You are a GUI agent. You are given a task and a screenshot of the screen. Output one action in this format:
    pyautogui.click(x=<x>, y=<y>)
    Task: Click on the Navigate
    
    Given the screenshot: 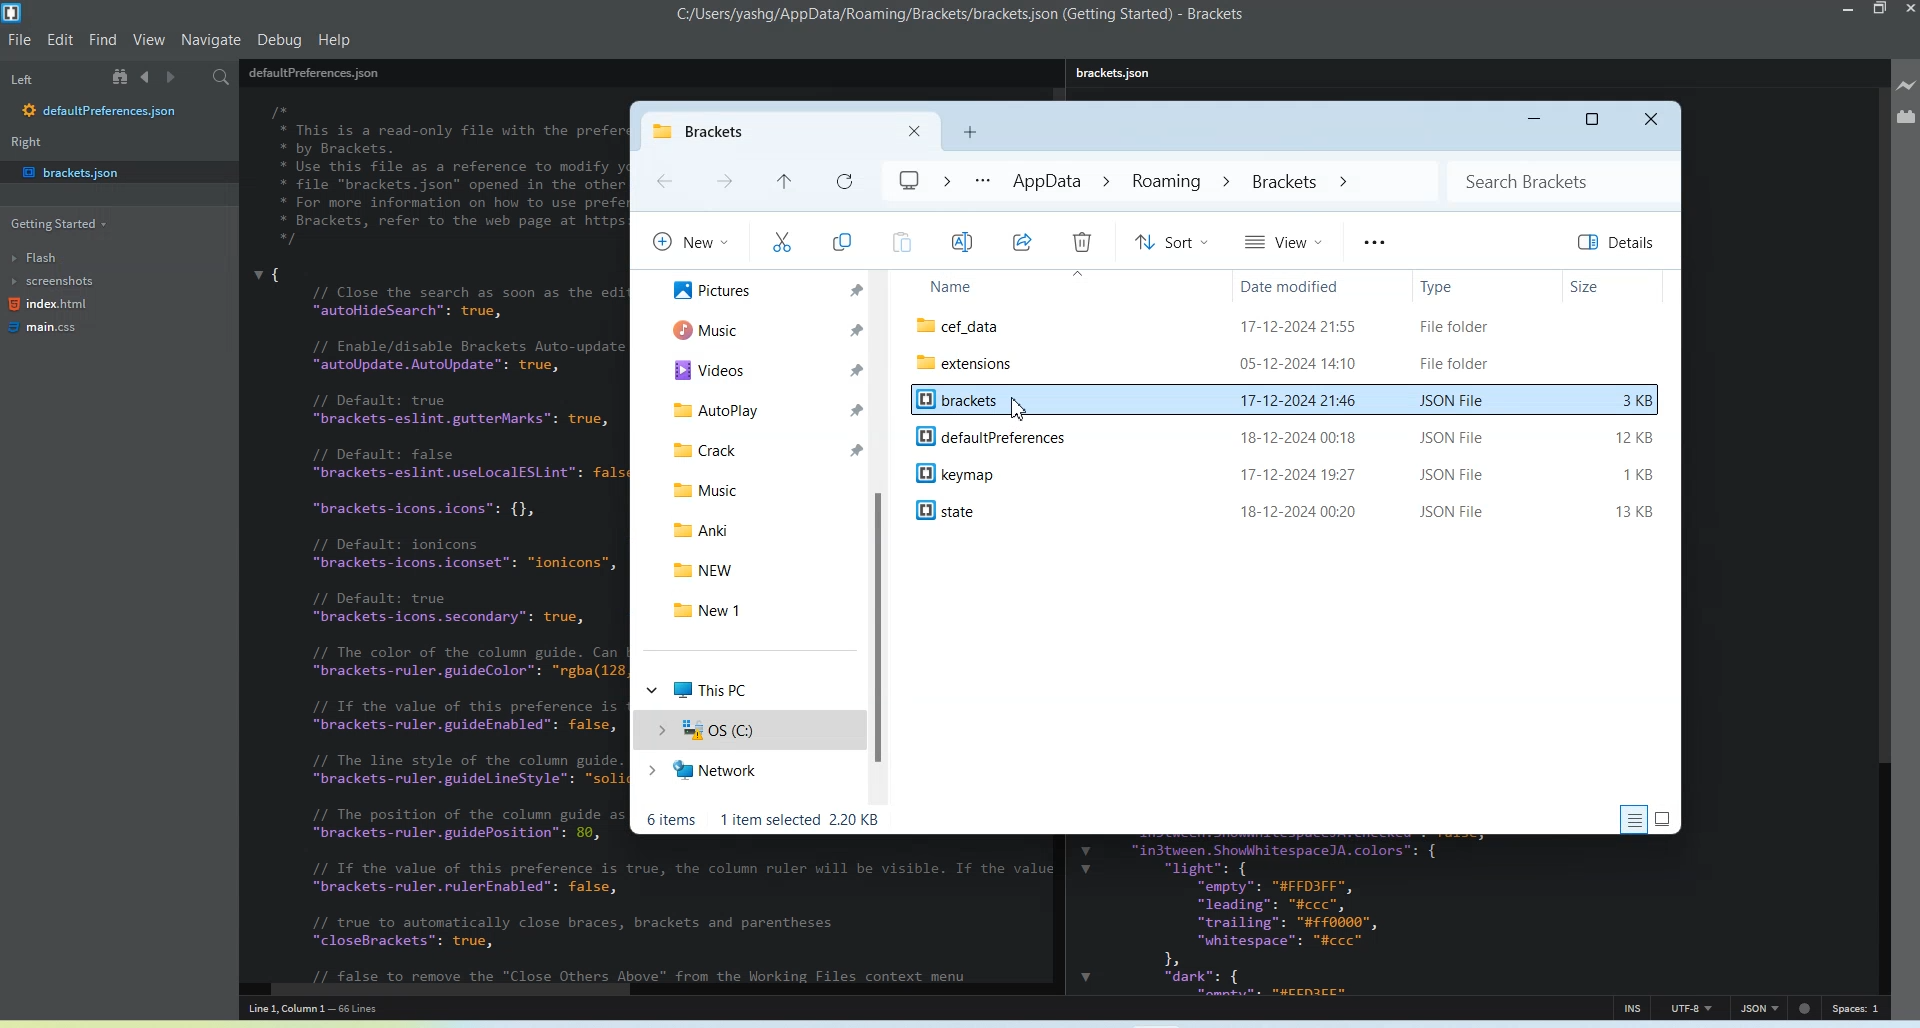 What is the action you would take?
    pyautogui.click(x=211, y=41)
    